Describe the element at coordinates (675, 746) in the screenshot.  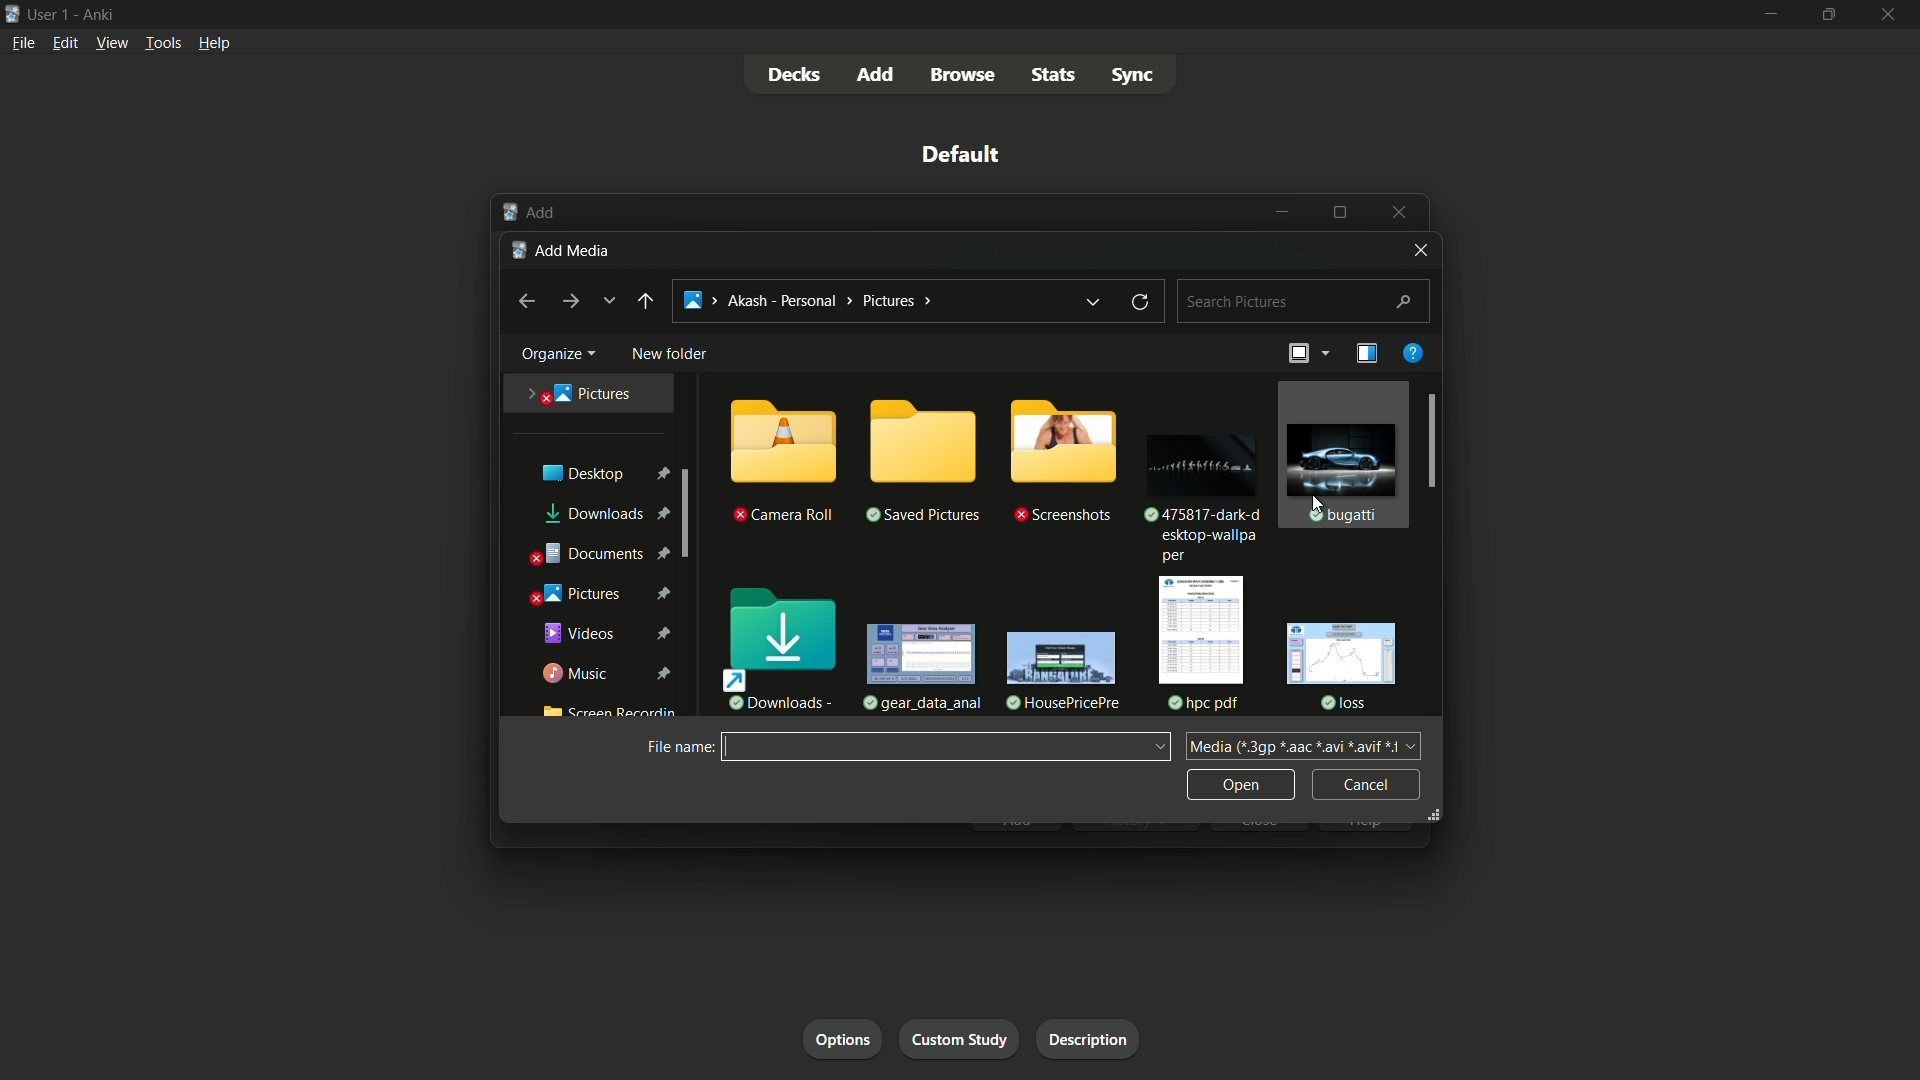
I see `file name` at that location.